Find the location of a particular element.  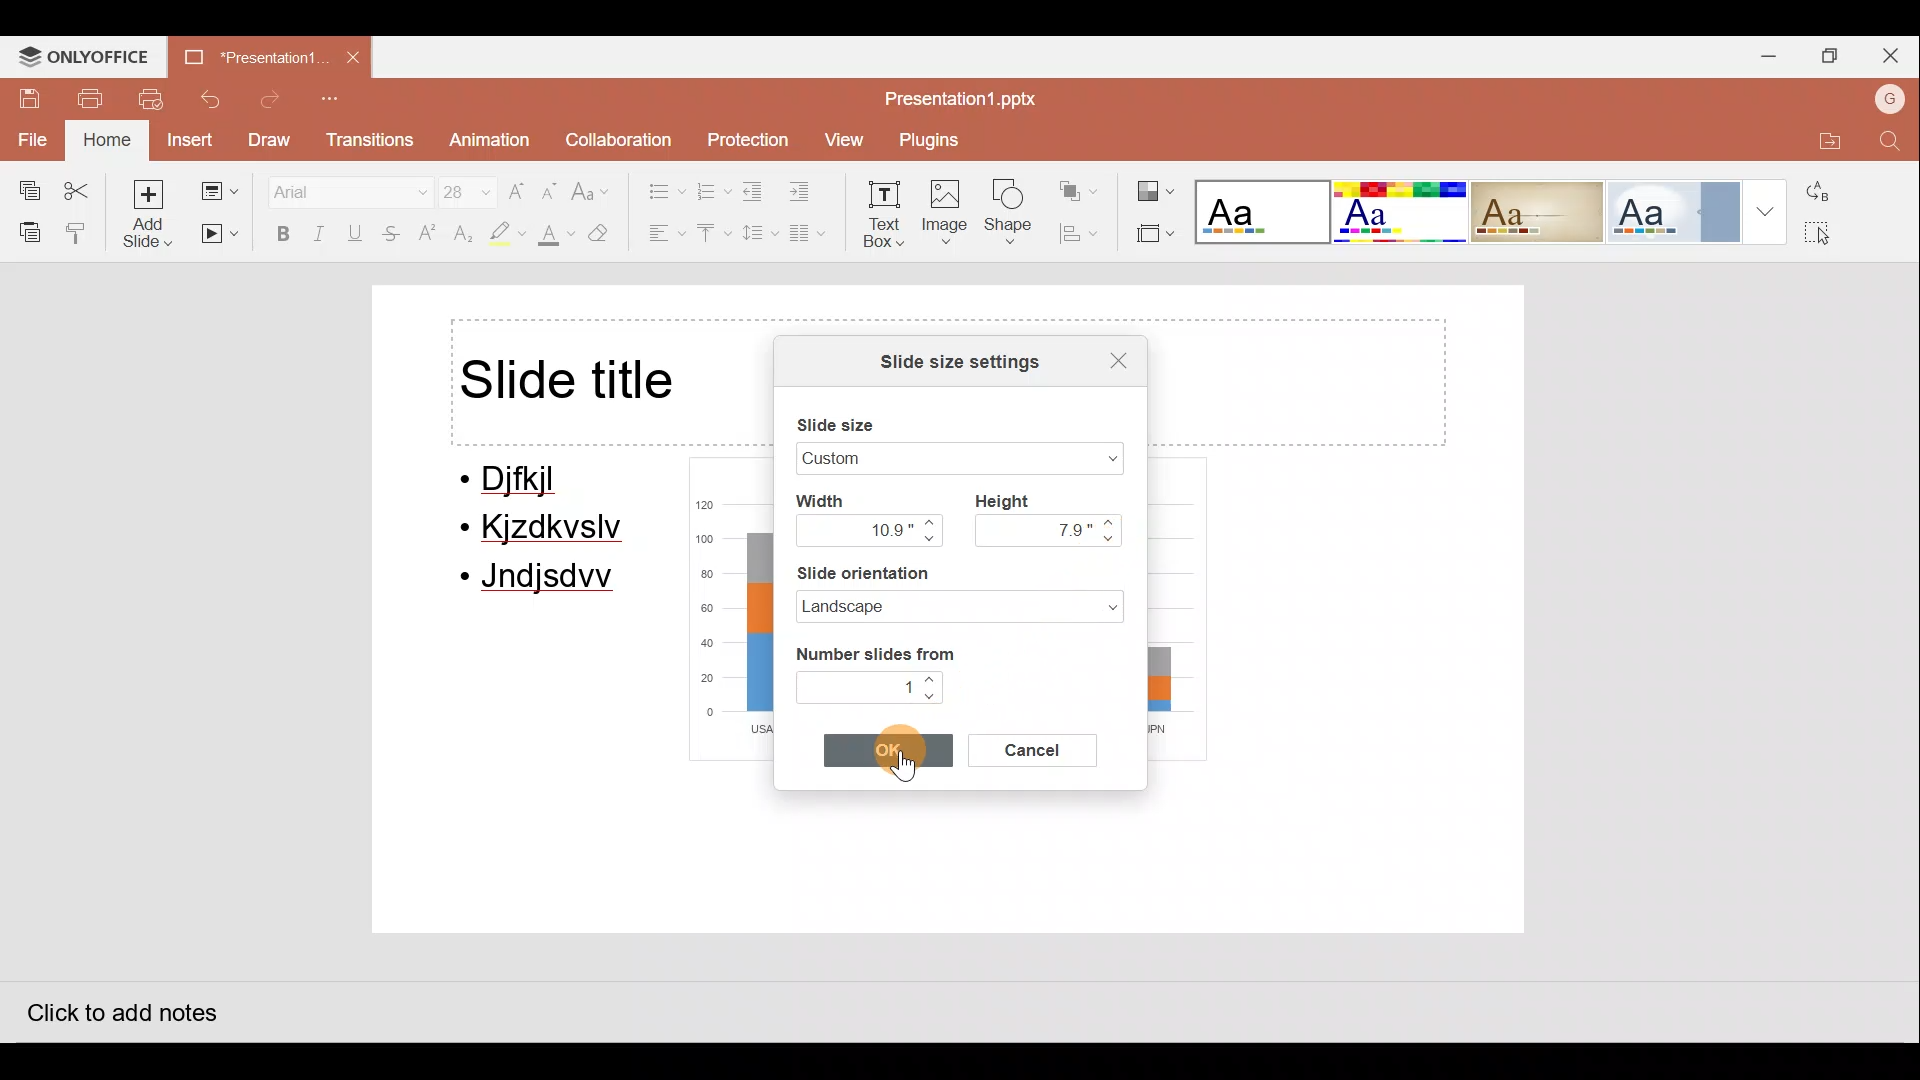

Presentation1.pptx is located at coordinates (958, 96).